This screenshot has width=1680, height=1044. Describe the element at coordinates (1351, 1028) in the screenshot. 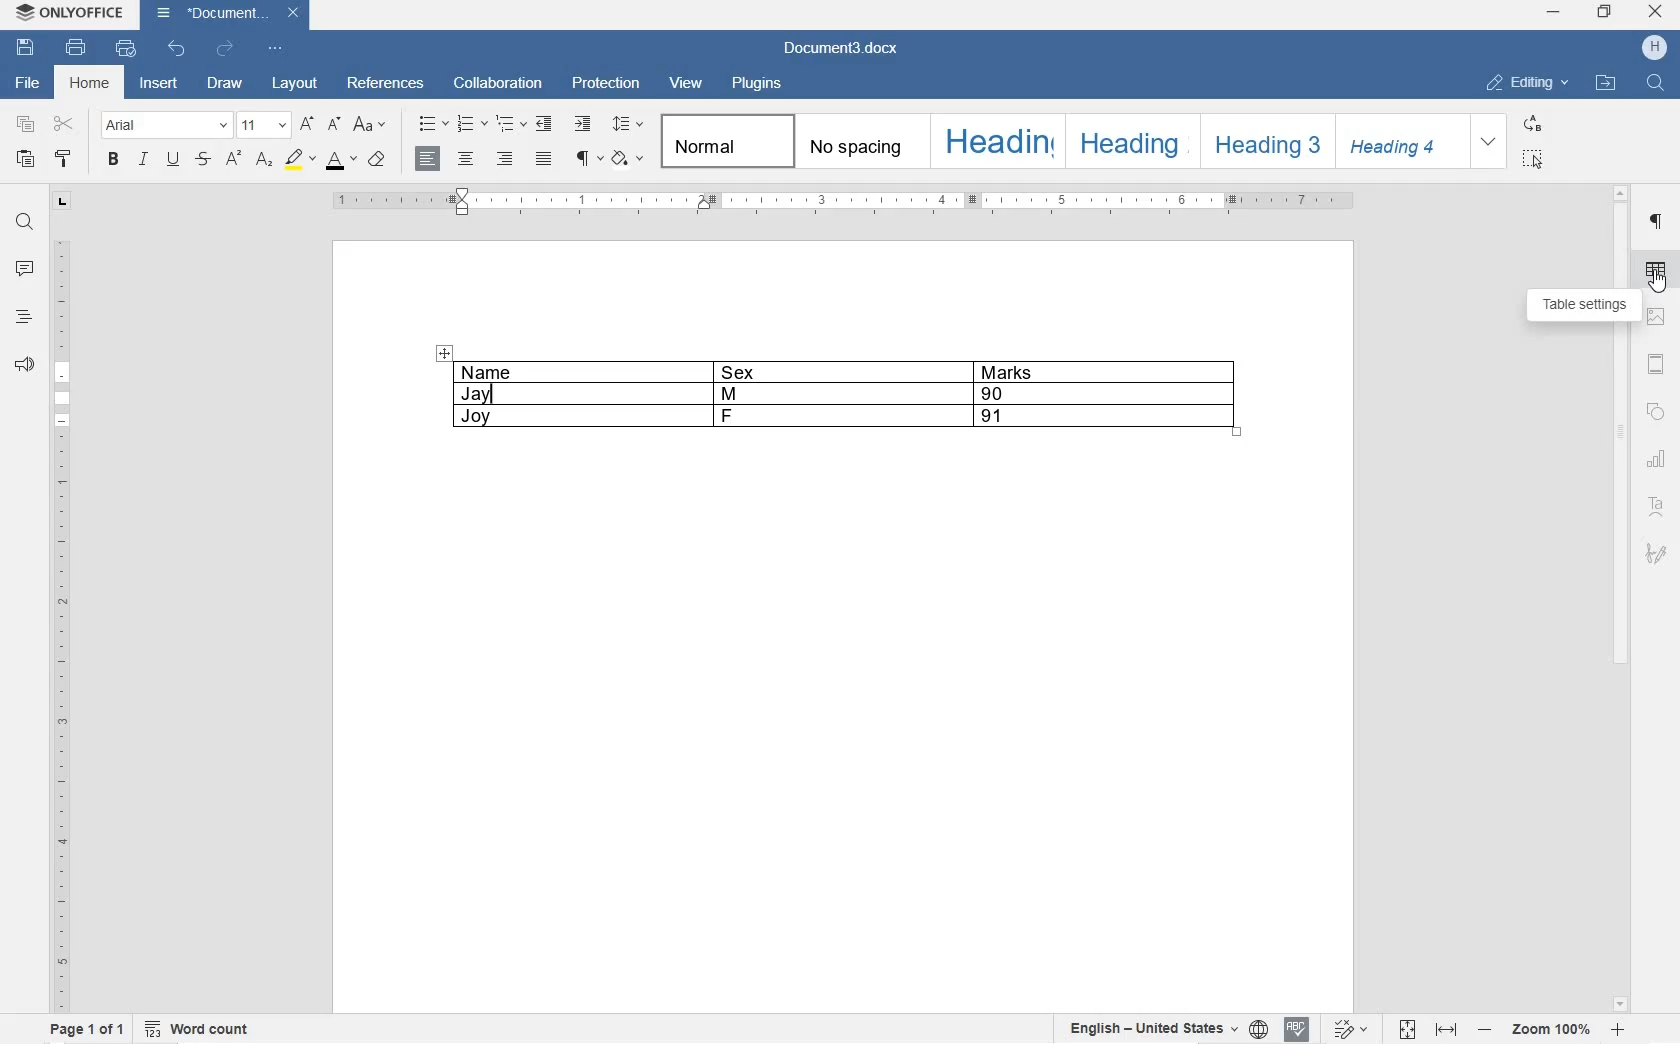

I see `TRACK CHANGES` at that location.